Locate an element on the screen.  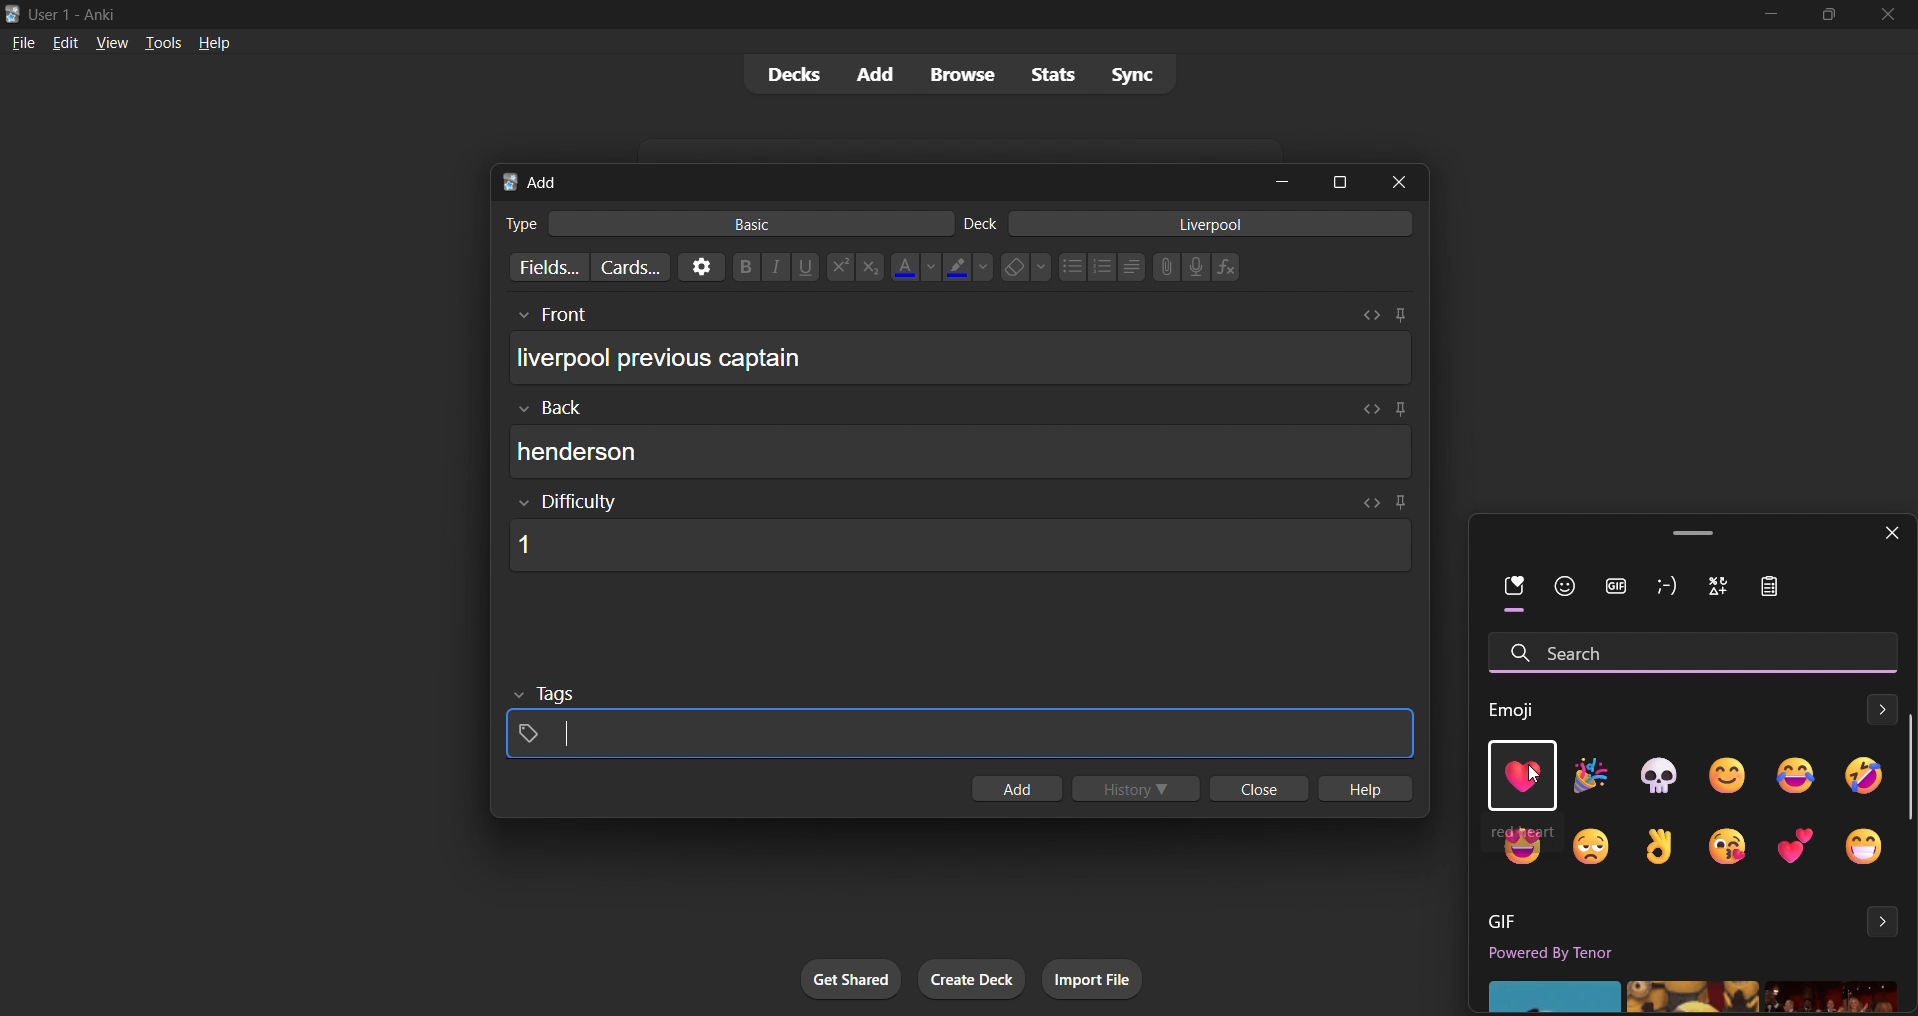
emoji is located at coordinates (1602, 844).